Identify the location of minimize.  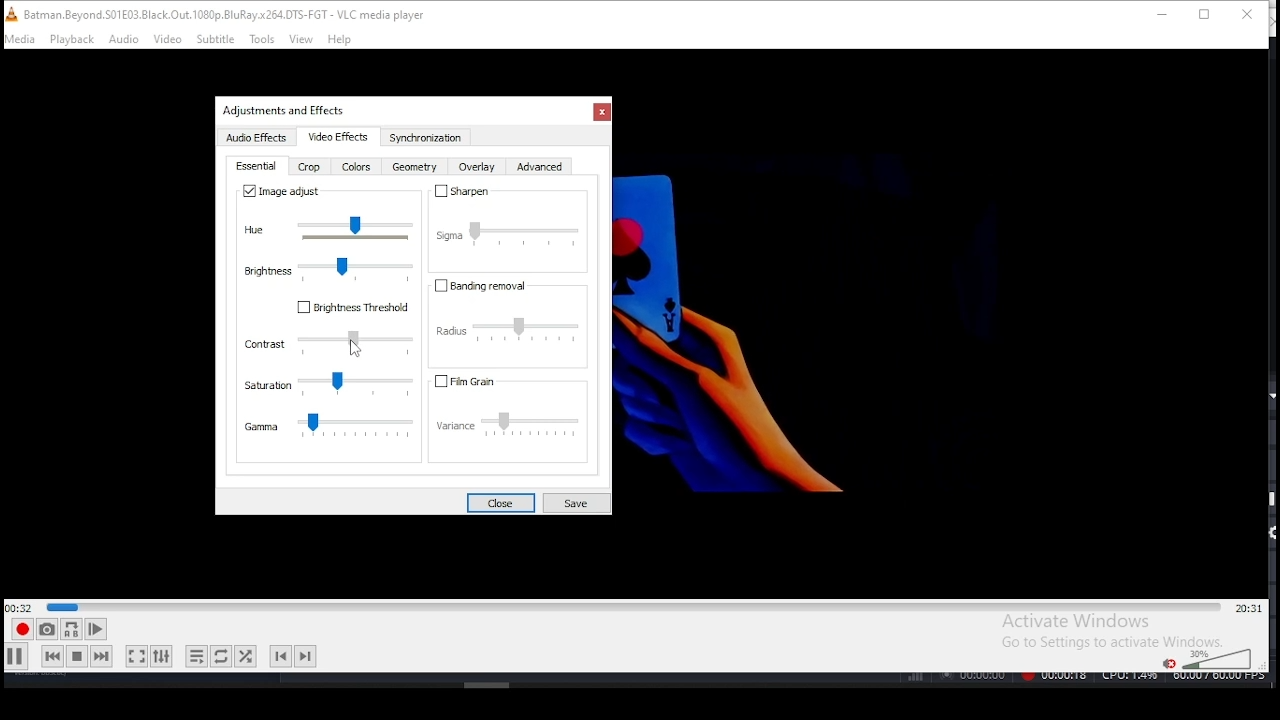
(1158, 14).